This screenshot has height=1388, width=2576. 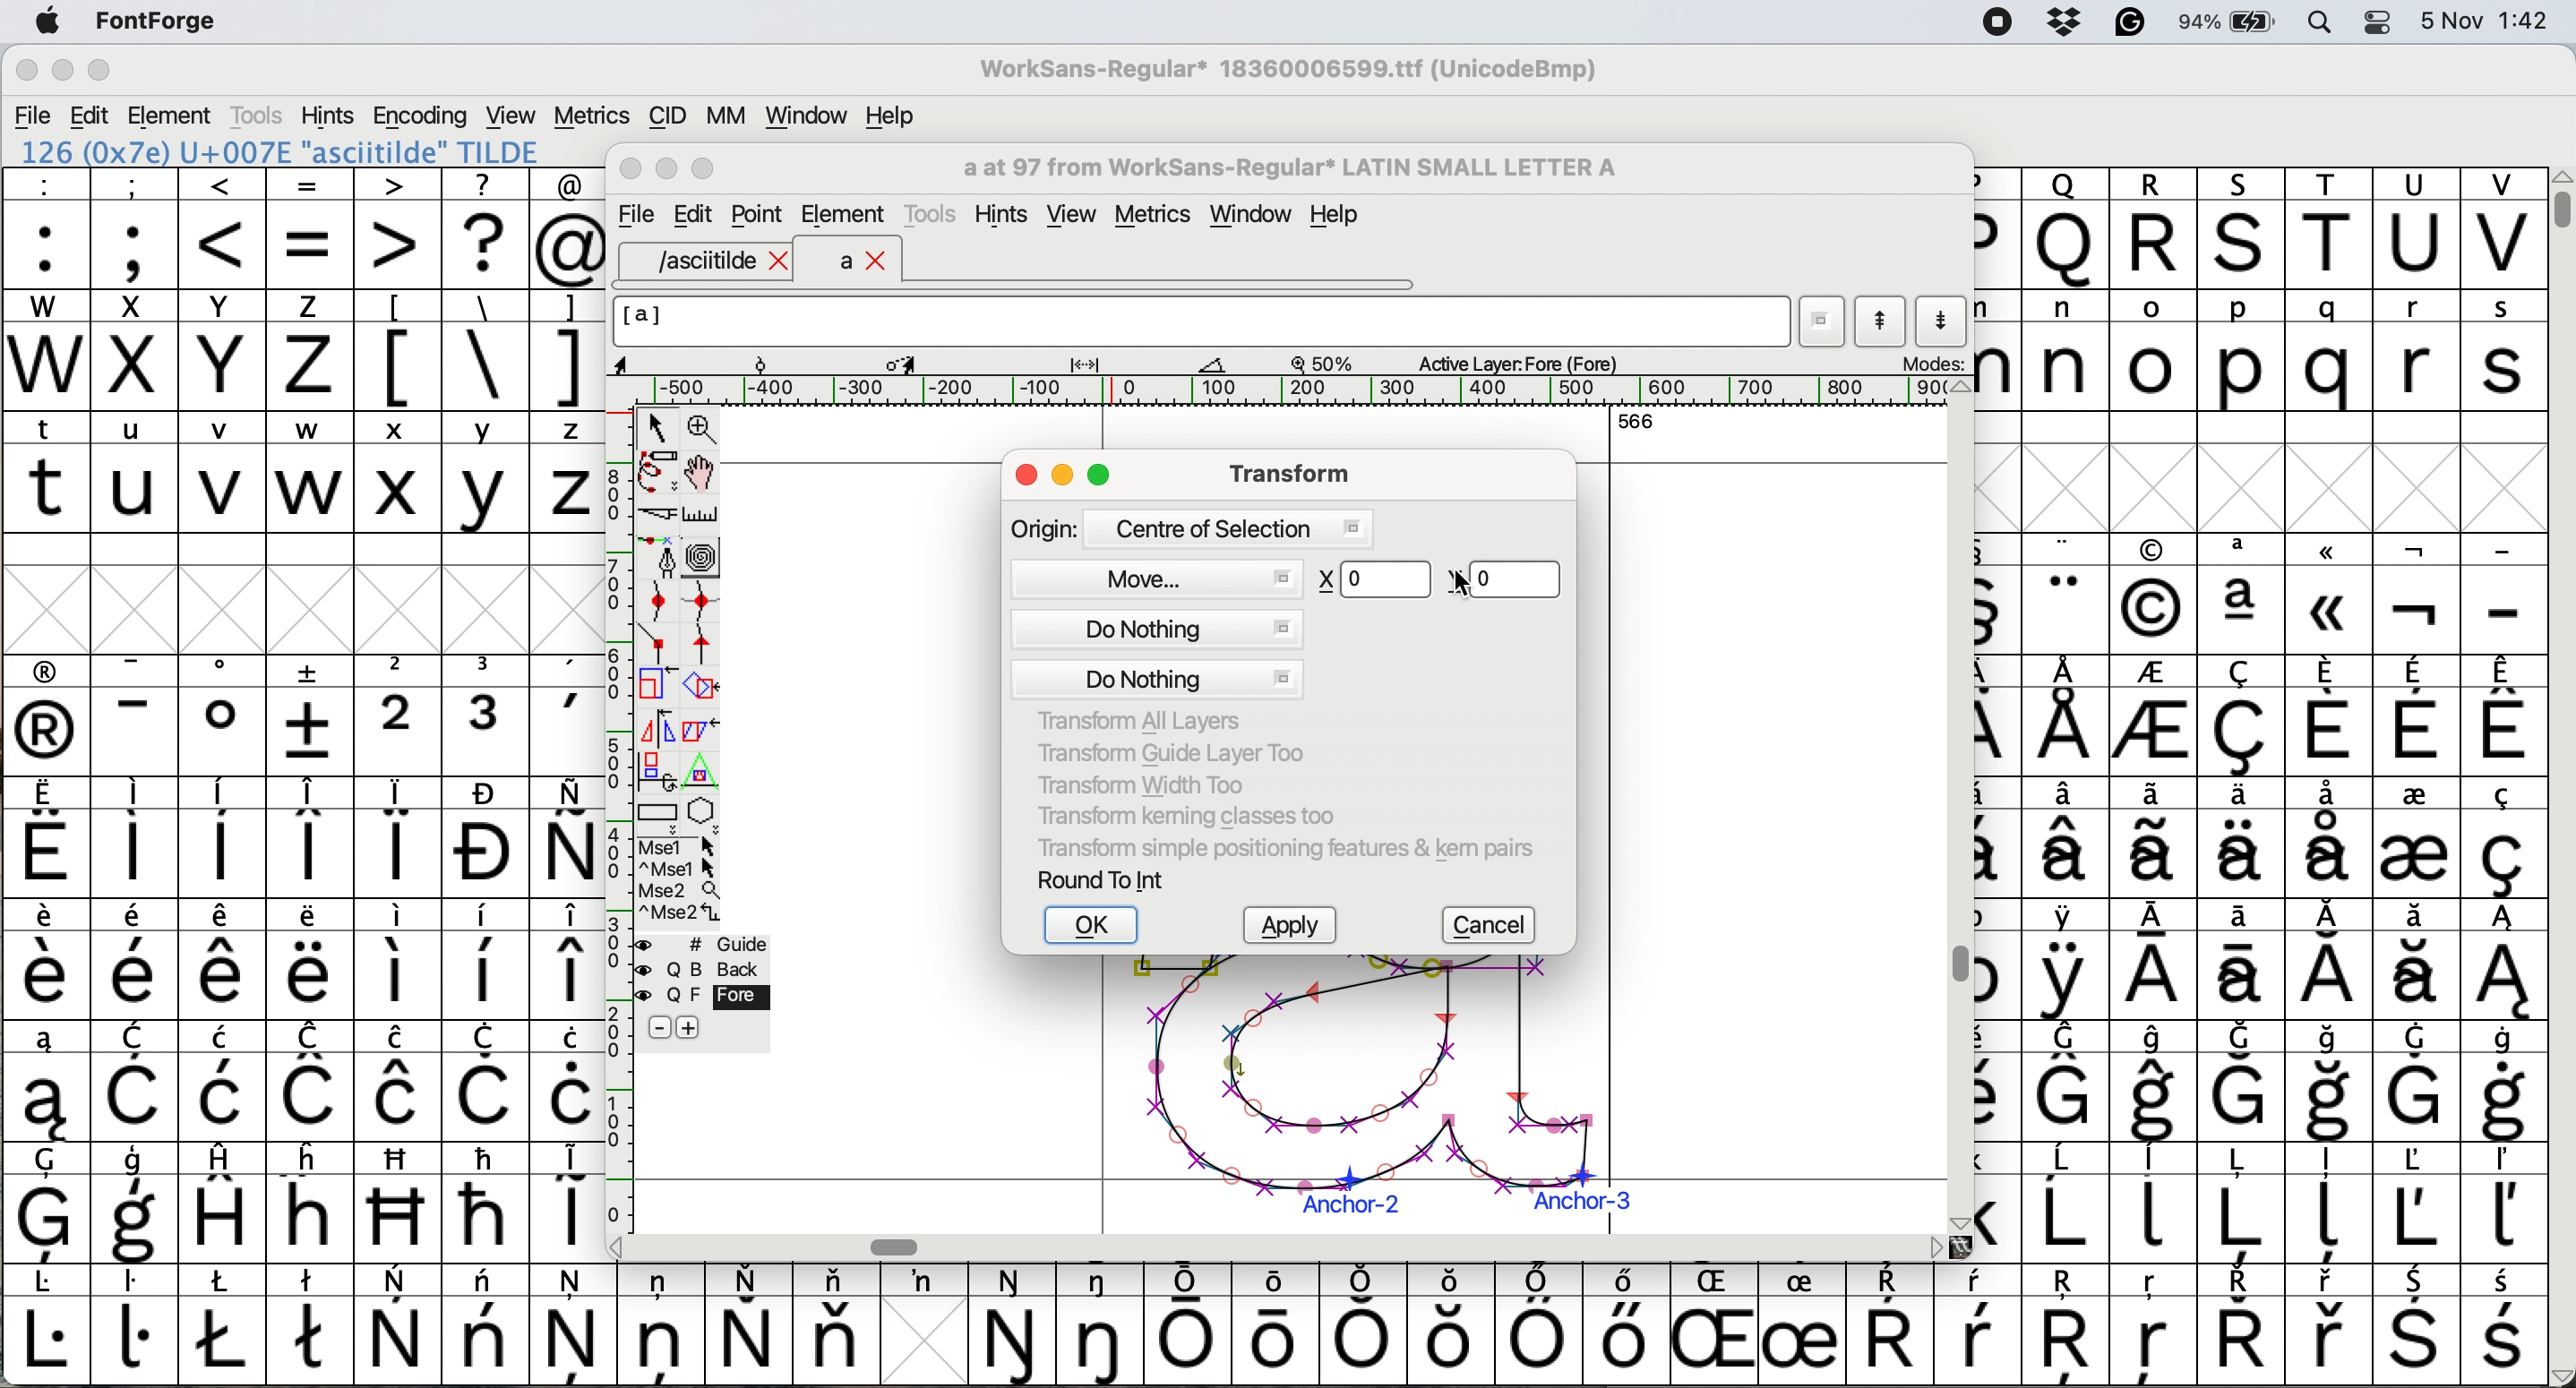 I want to click on , so click(x=2155, y=1327).